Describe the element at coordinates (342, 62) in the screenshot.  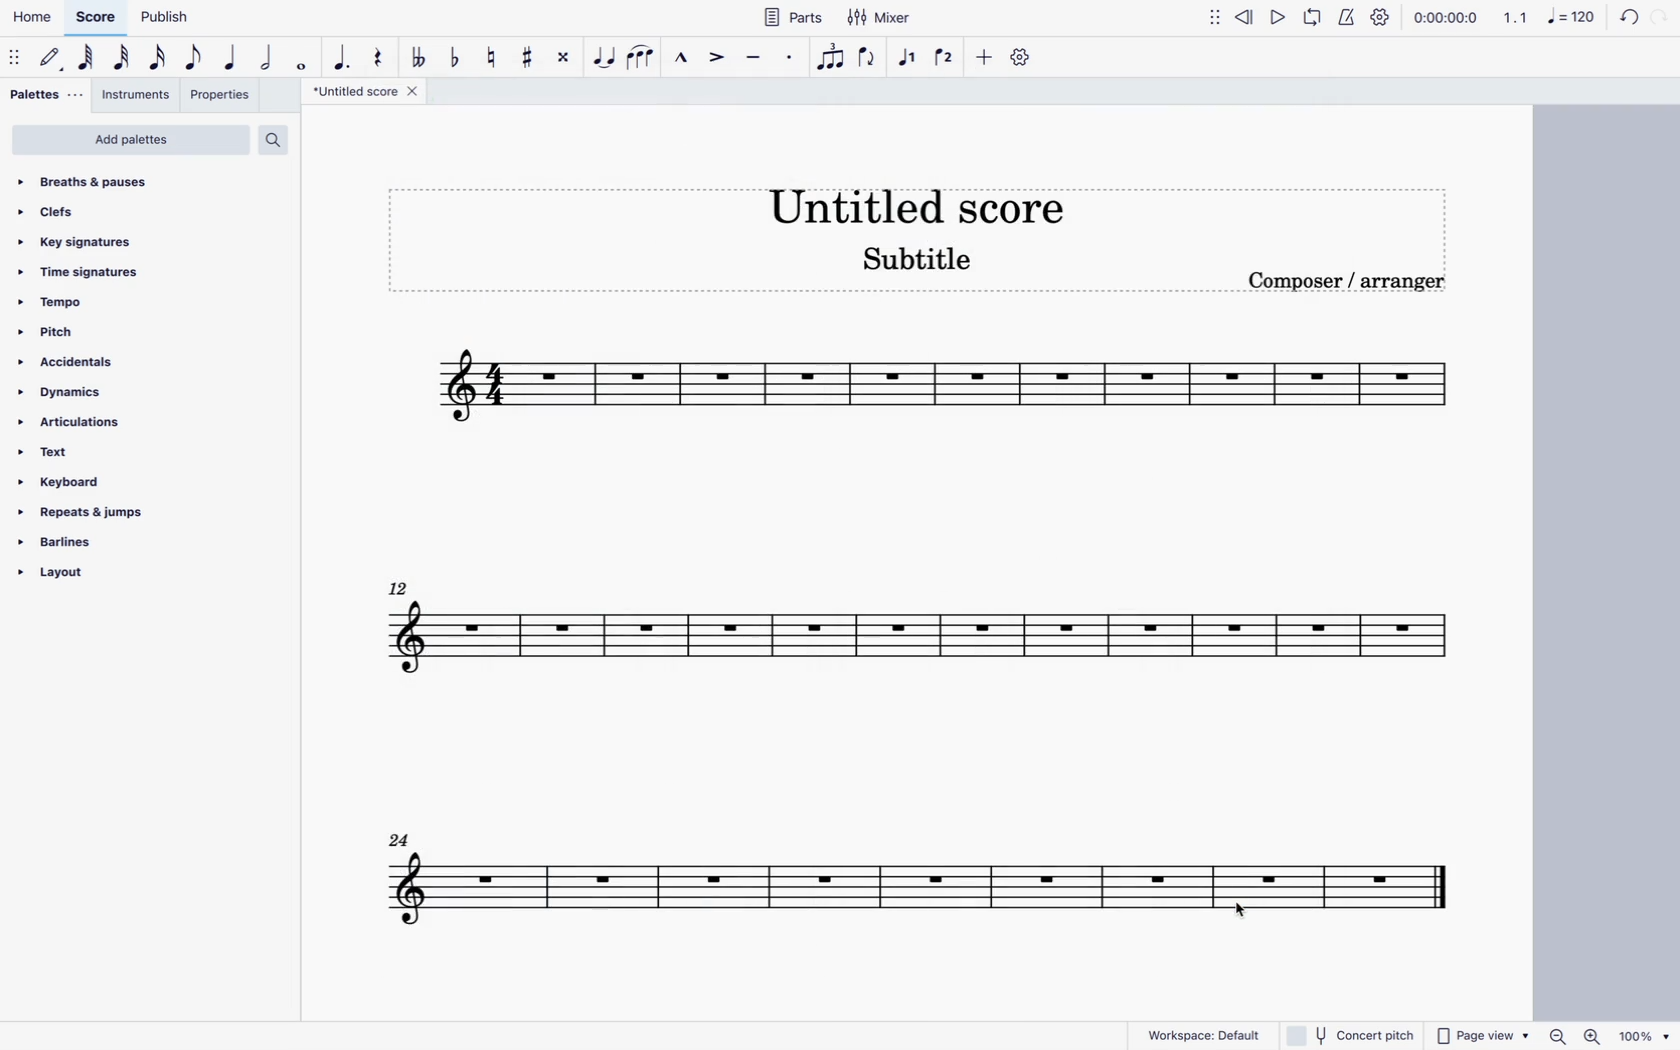
I see `augmentation dot` at that location.